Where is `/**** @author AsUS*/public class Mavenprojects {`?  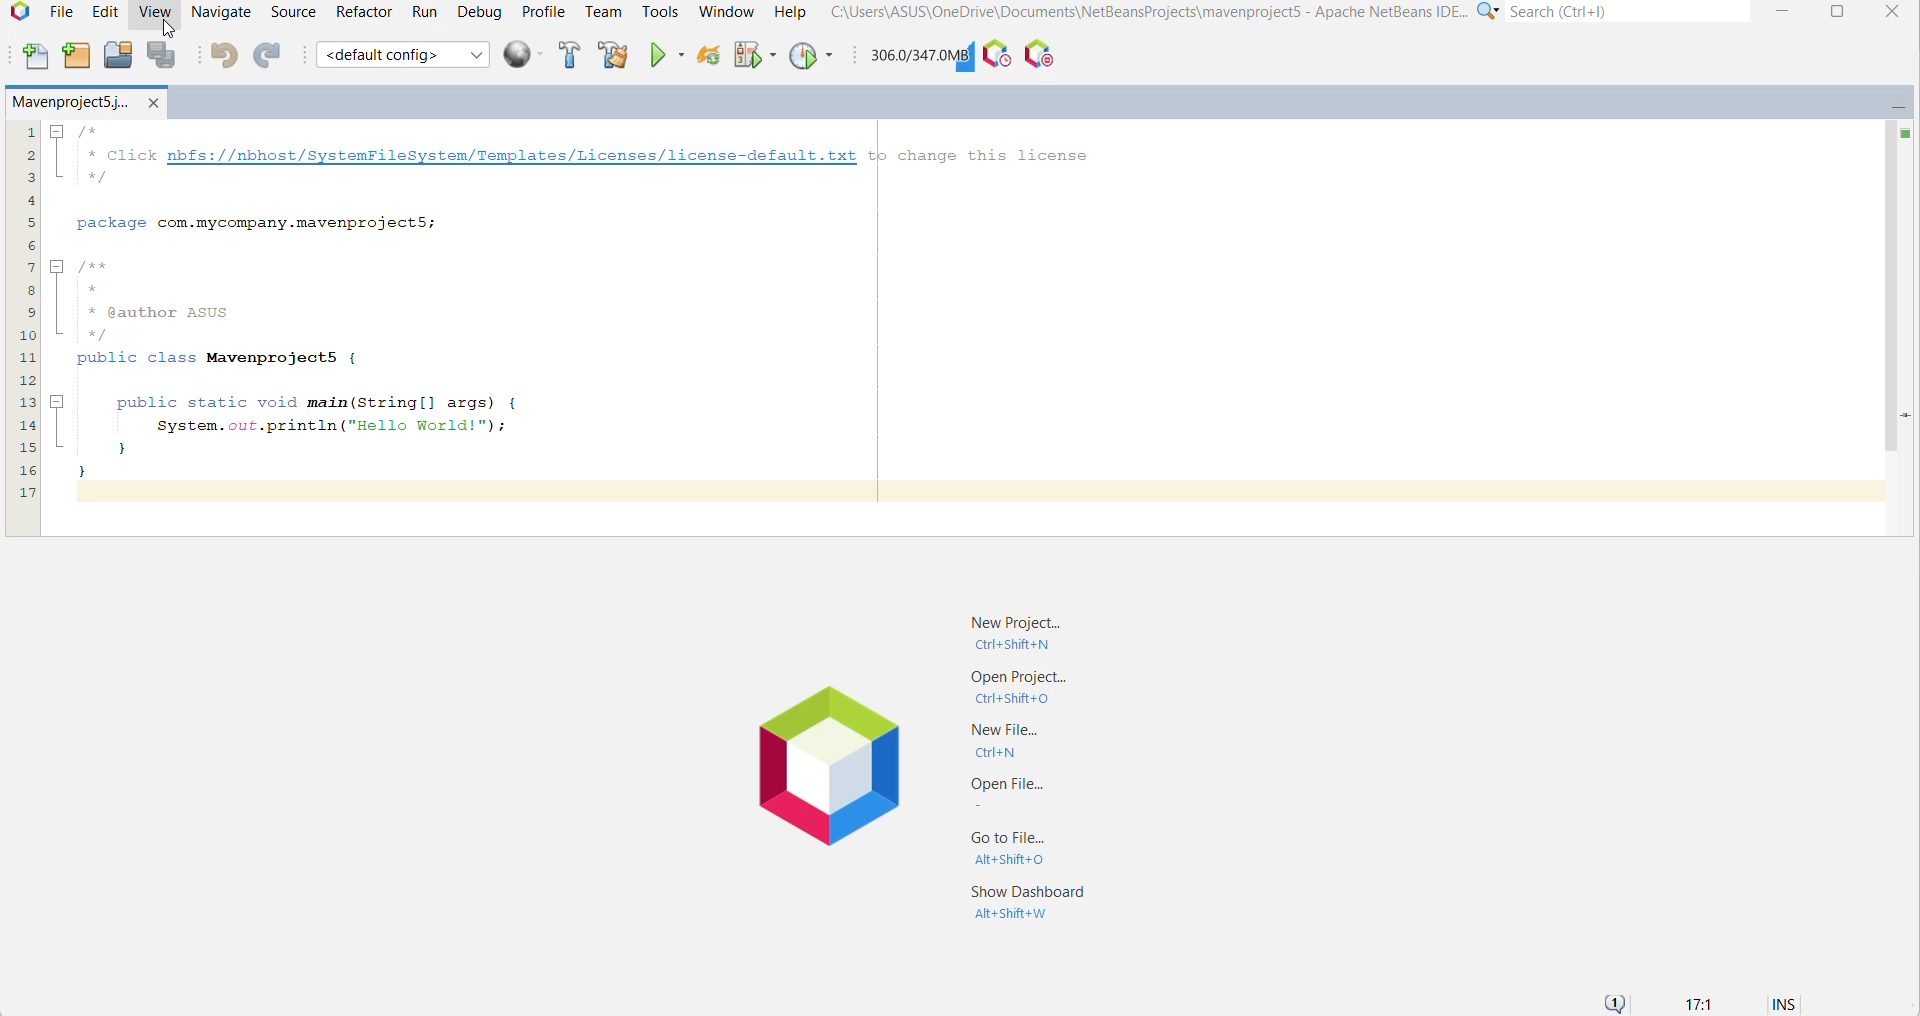
/**** @author AsUS*/public class Mavenprojects { is located at coordinates (241, 314).